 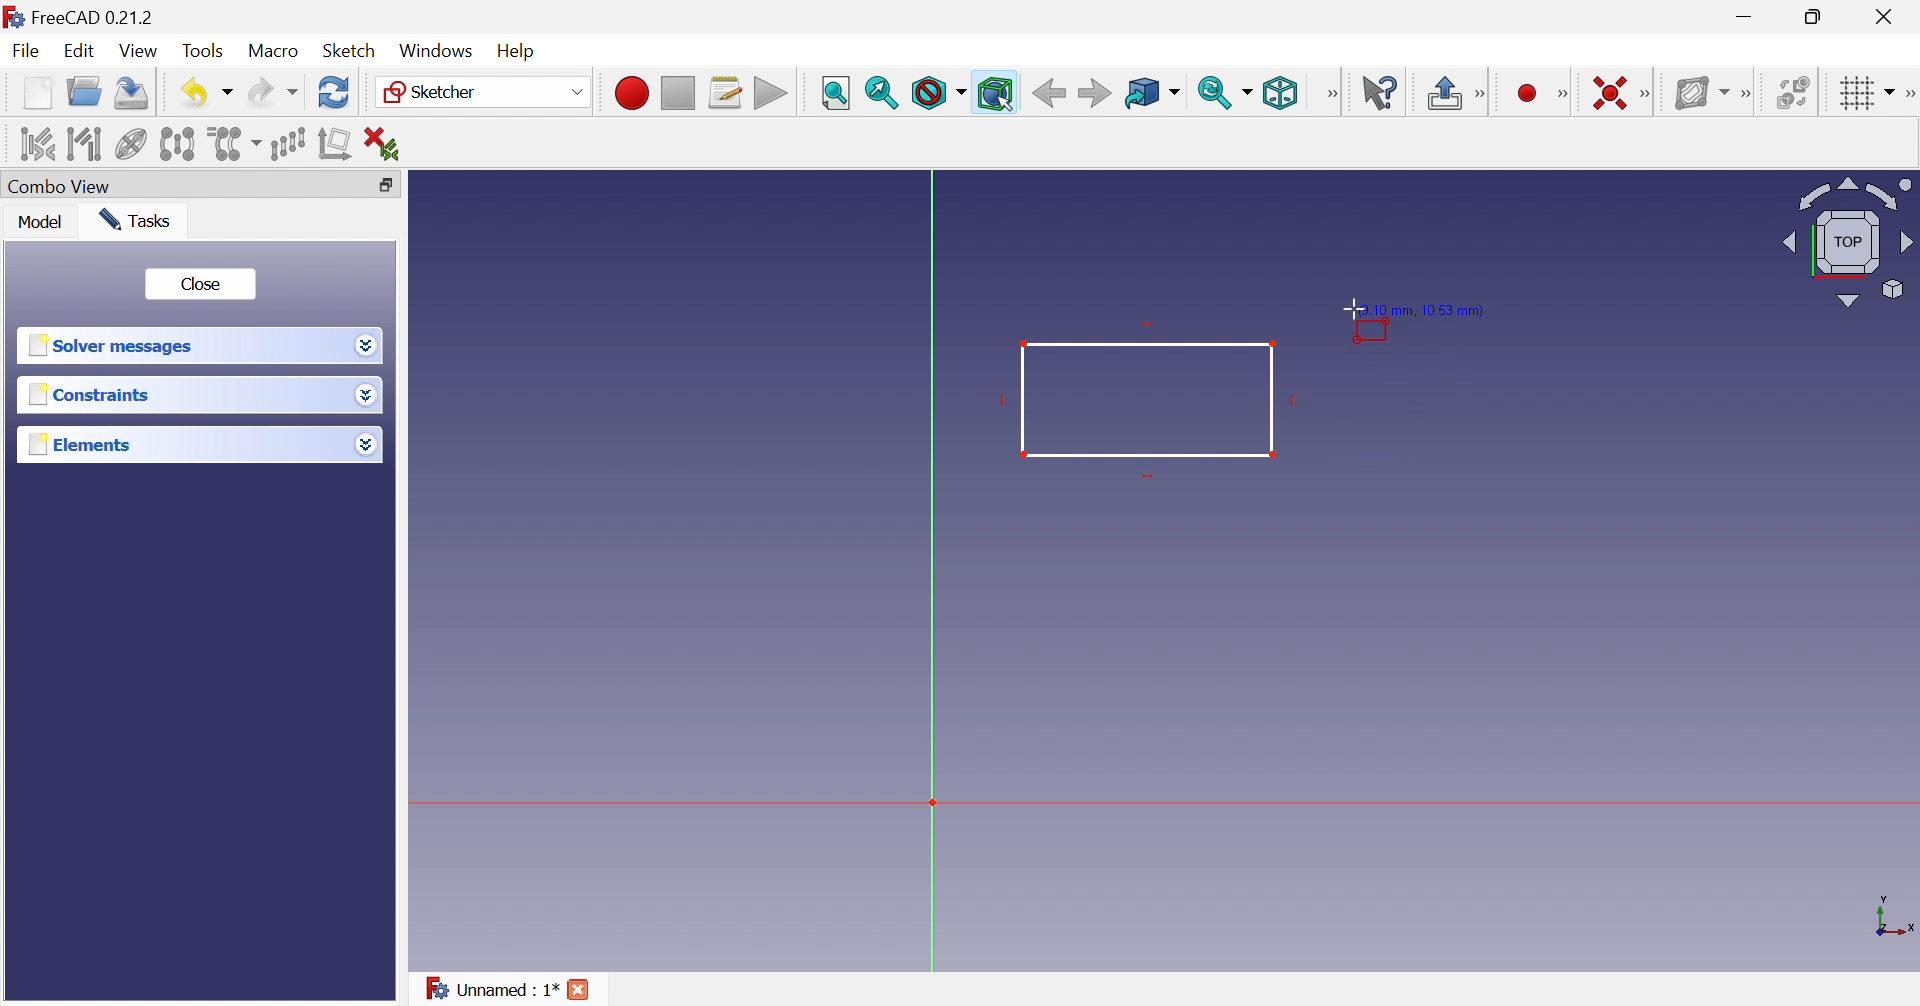 What do you see at coordinates (89, 394) in the screenshot?
I see `Constraints` at bounding box center [89, 394].